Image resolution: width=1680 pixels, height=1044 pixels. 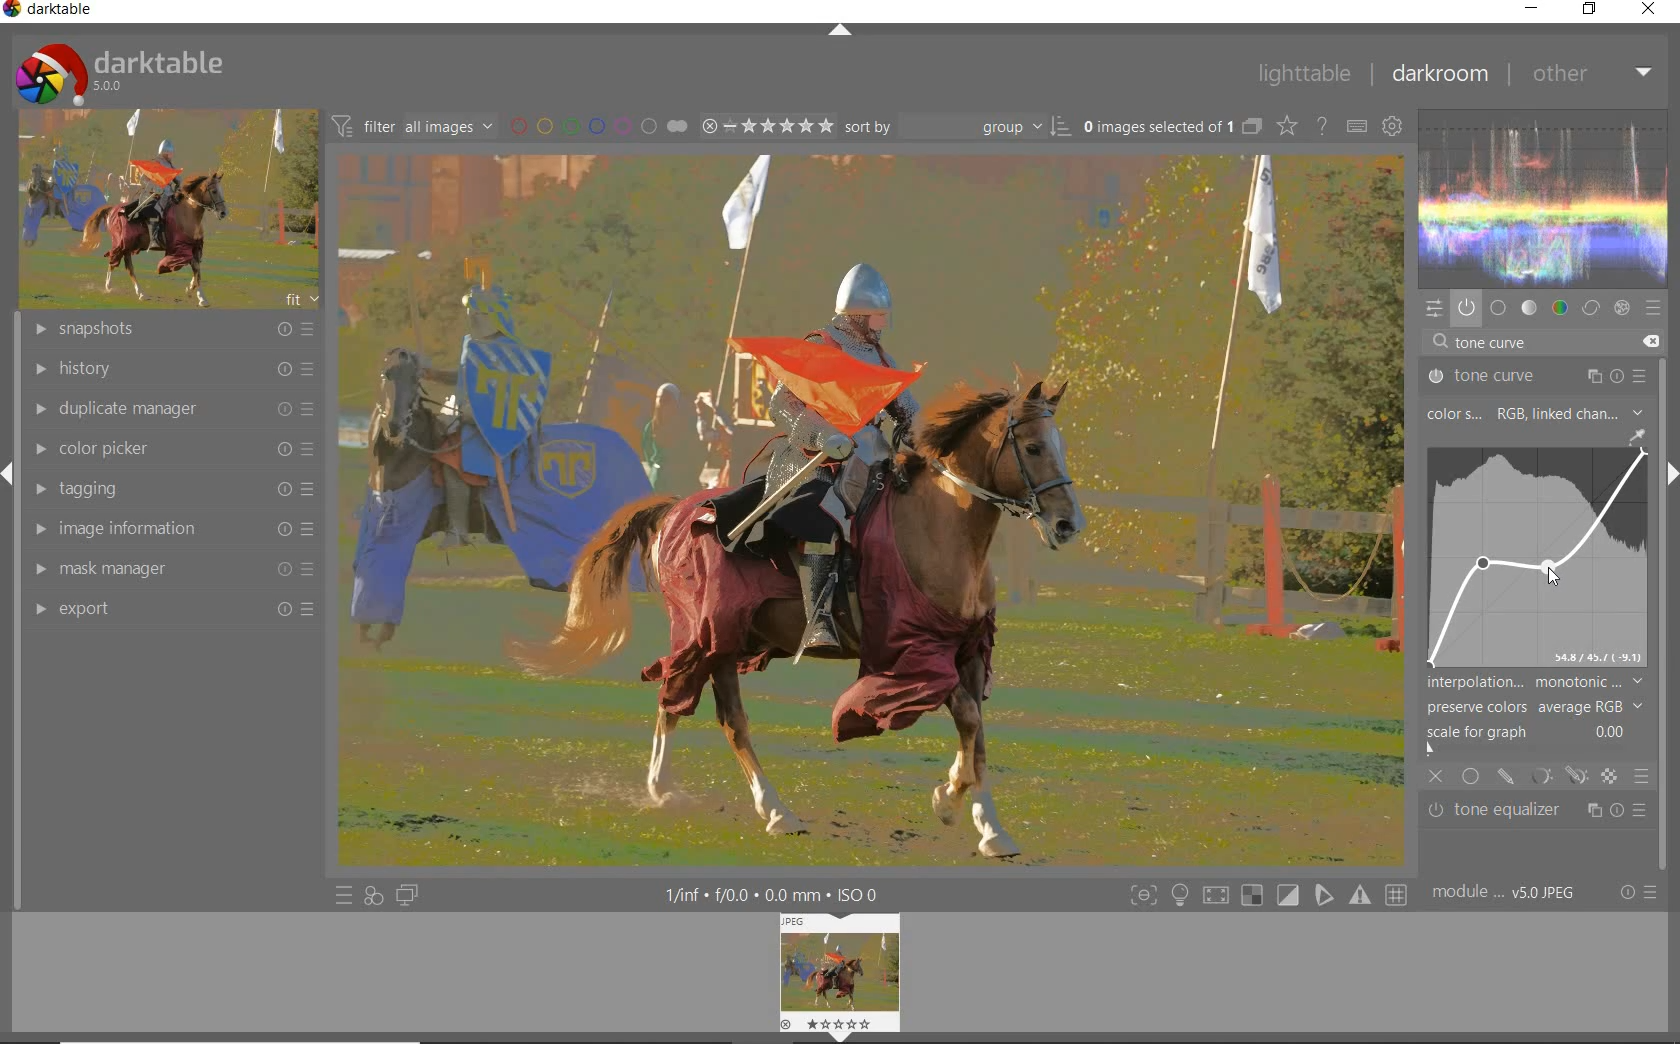 What do you see at coordinates (1437, 778) in the screenshot?
I see `close` at bounding box center [1437, 778].